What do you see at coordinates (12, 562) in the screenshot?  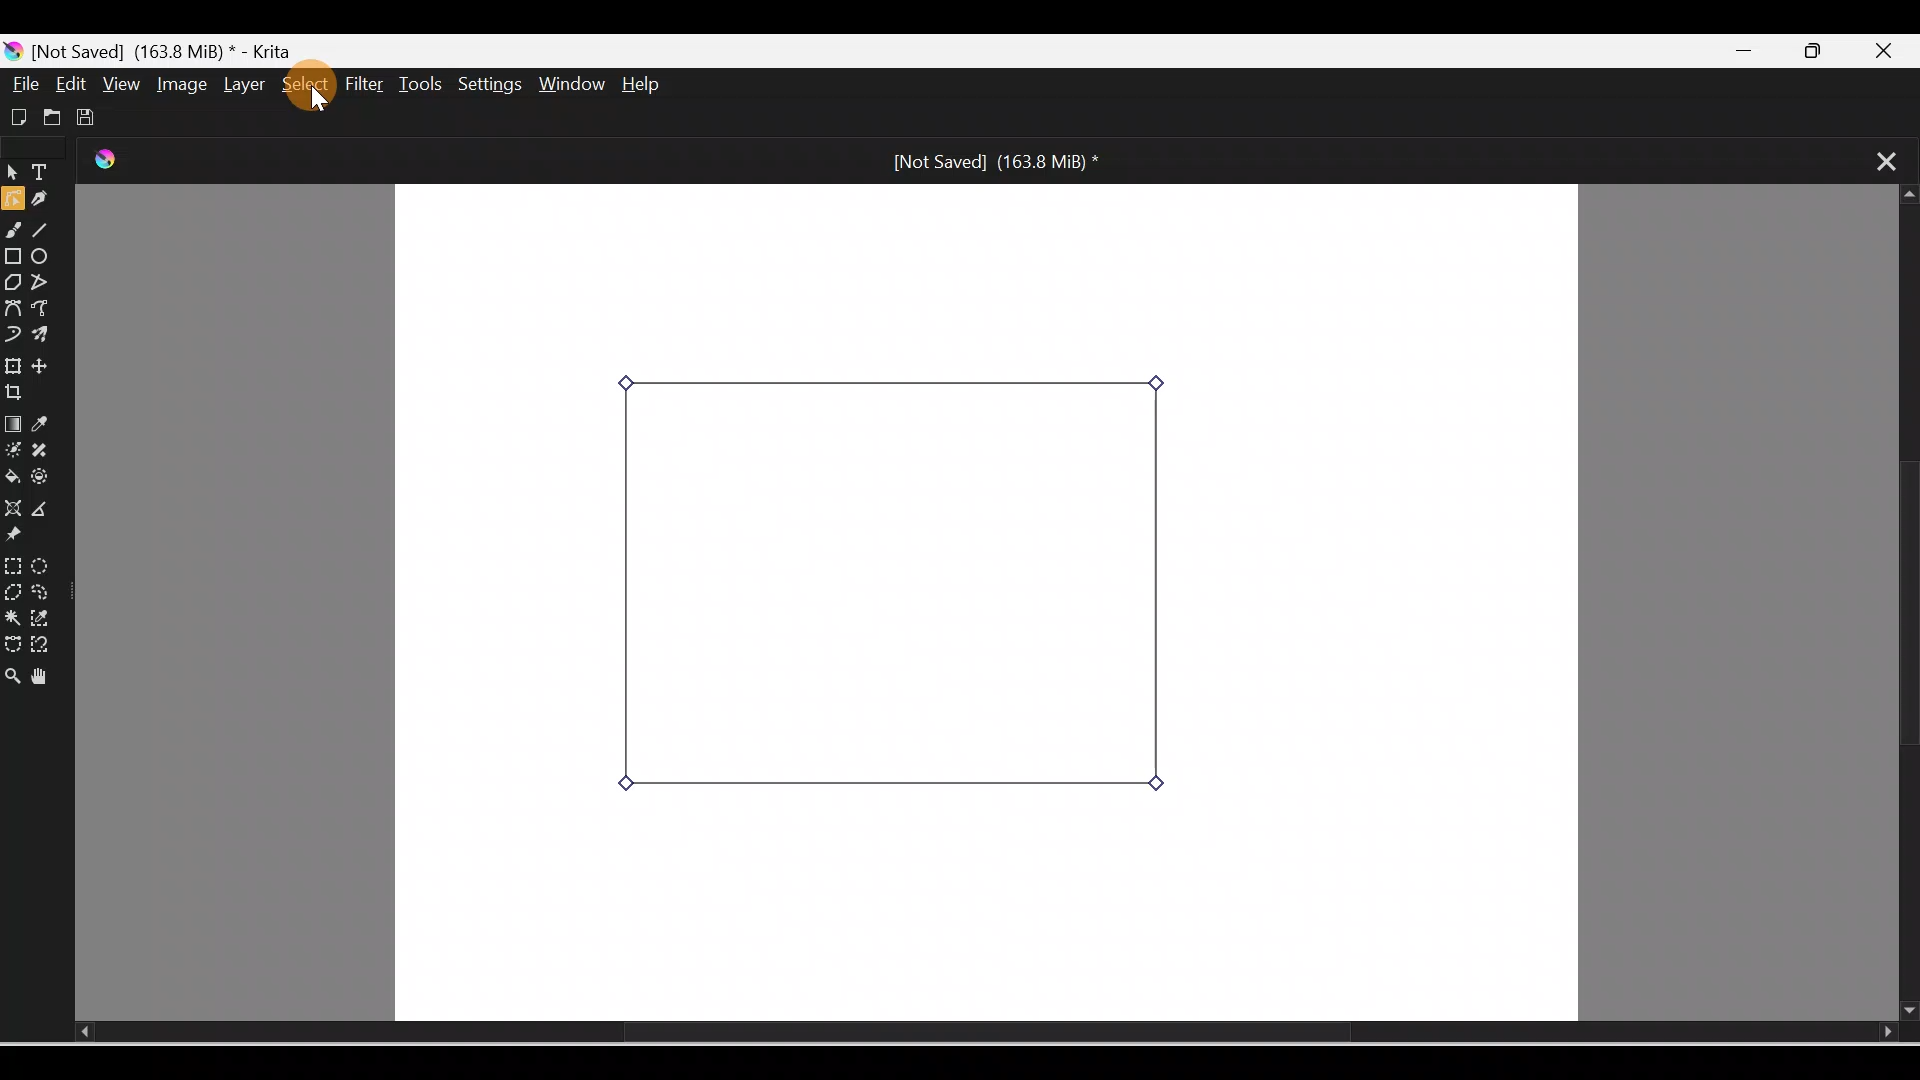 I see `Rectangular selection tool` at bounding box center [12, 562].